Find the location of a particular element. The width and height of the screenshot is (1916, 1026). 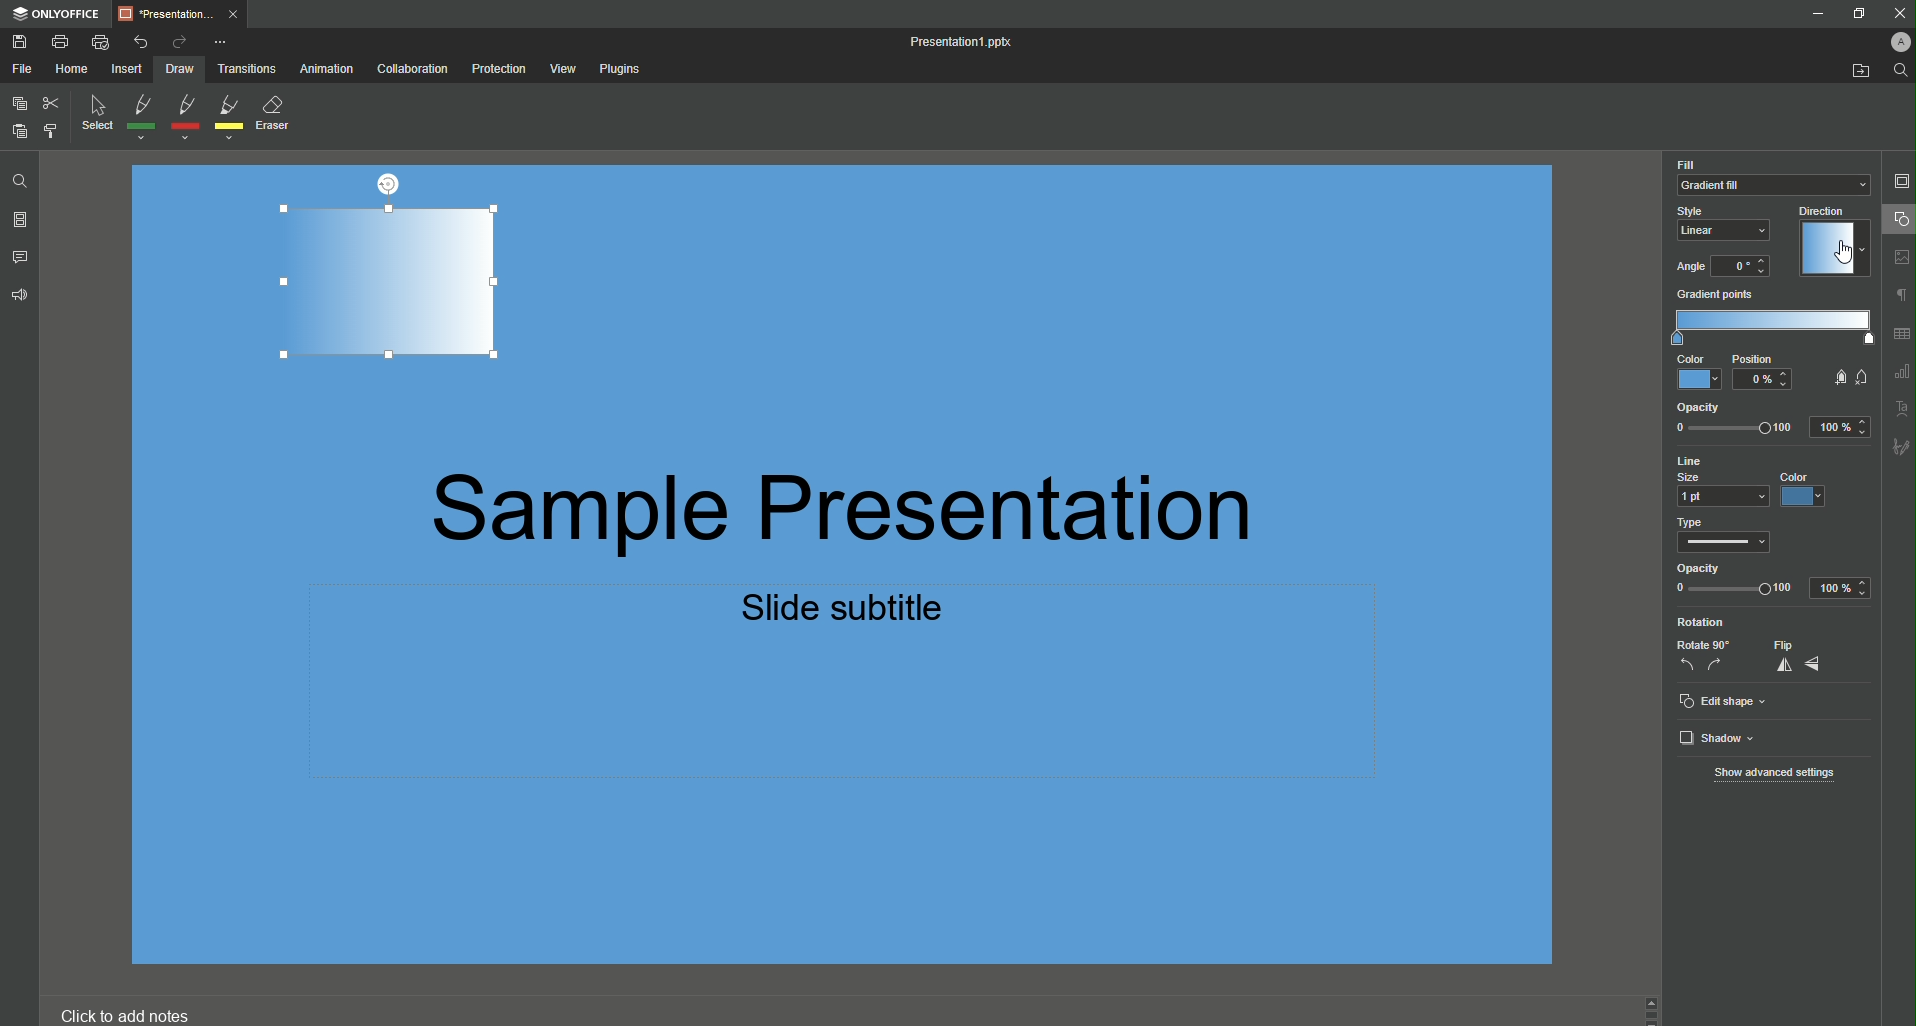

Find is located at coordinates (16, 178).